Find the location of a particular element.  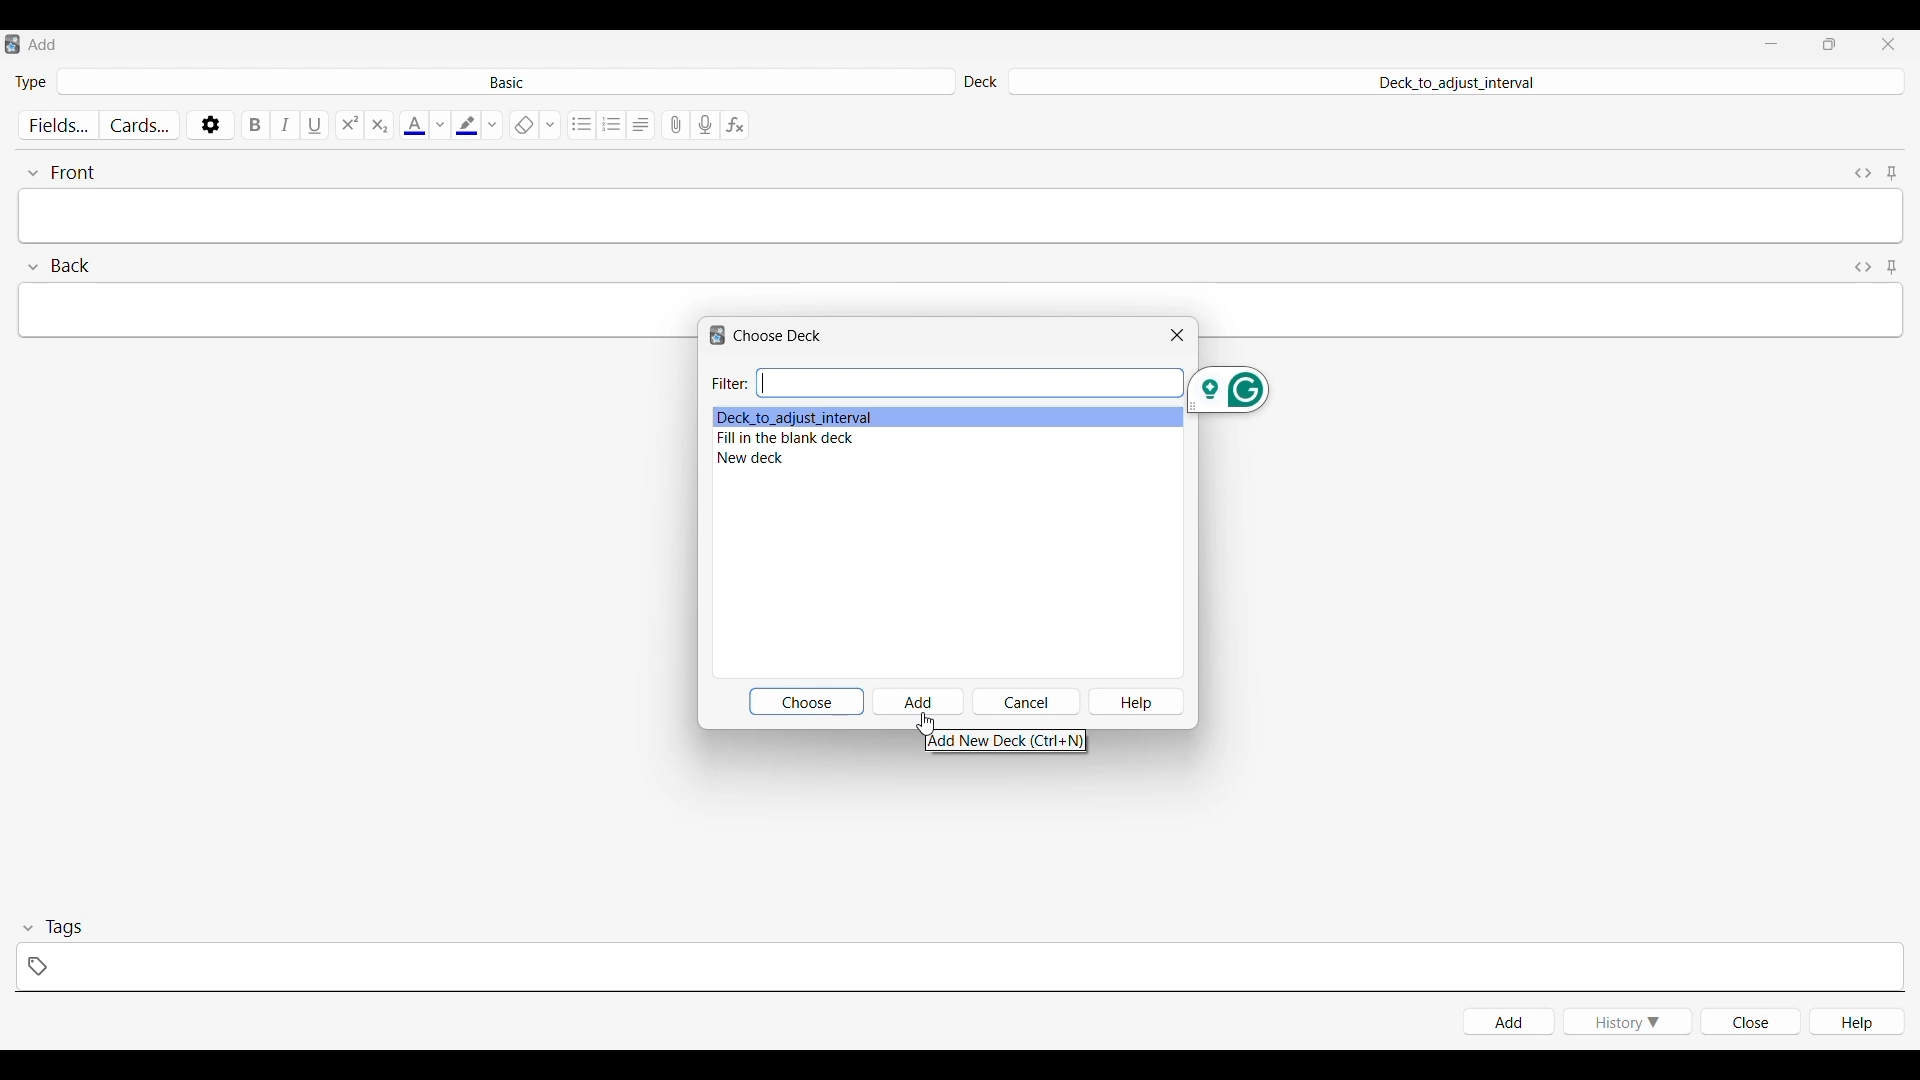

Selected text color is located at coordinates (413, 125).